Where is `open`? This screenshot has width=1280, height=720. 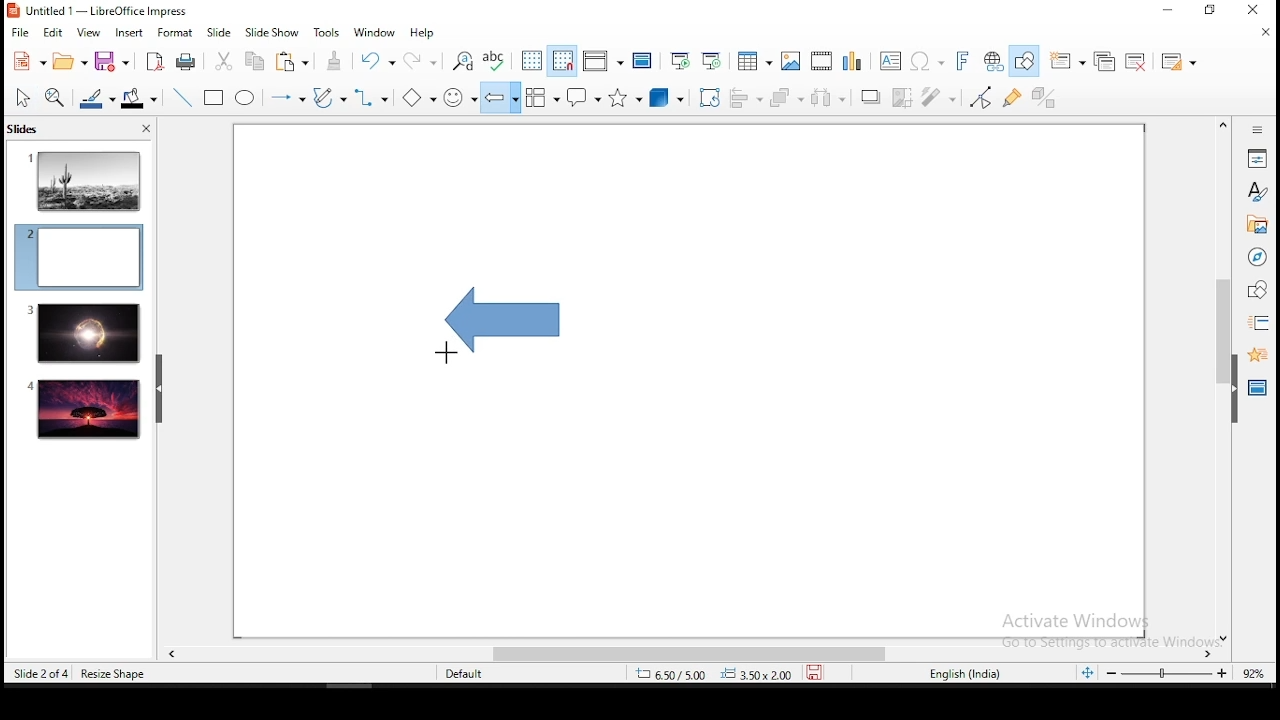
open is located at coordinates (69, 62).